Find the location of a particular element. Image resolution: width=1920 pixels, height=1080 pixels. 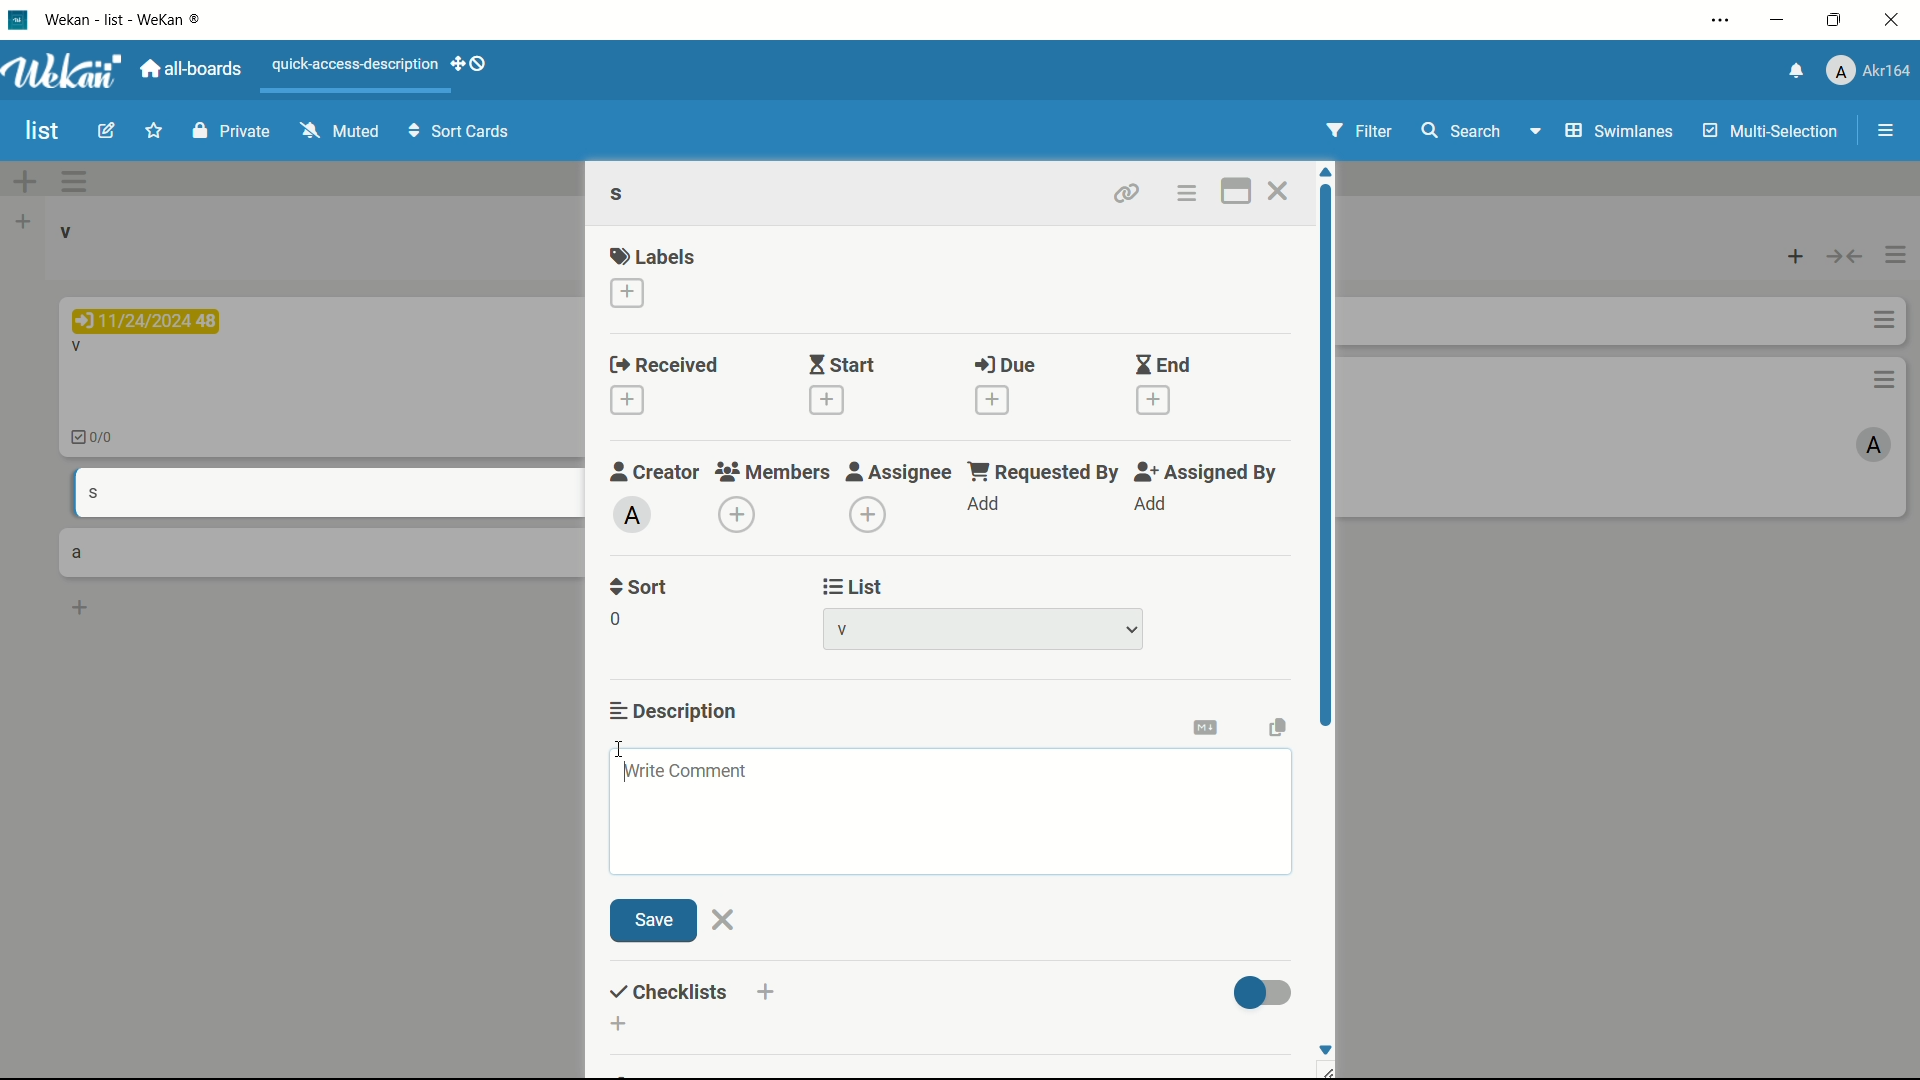

sort number is located at coordinates (614, 619).